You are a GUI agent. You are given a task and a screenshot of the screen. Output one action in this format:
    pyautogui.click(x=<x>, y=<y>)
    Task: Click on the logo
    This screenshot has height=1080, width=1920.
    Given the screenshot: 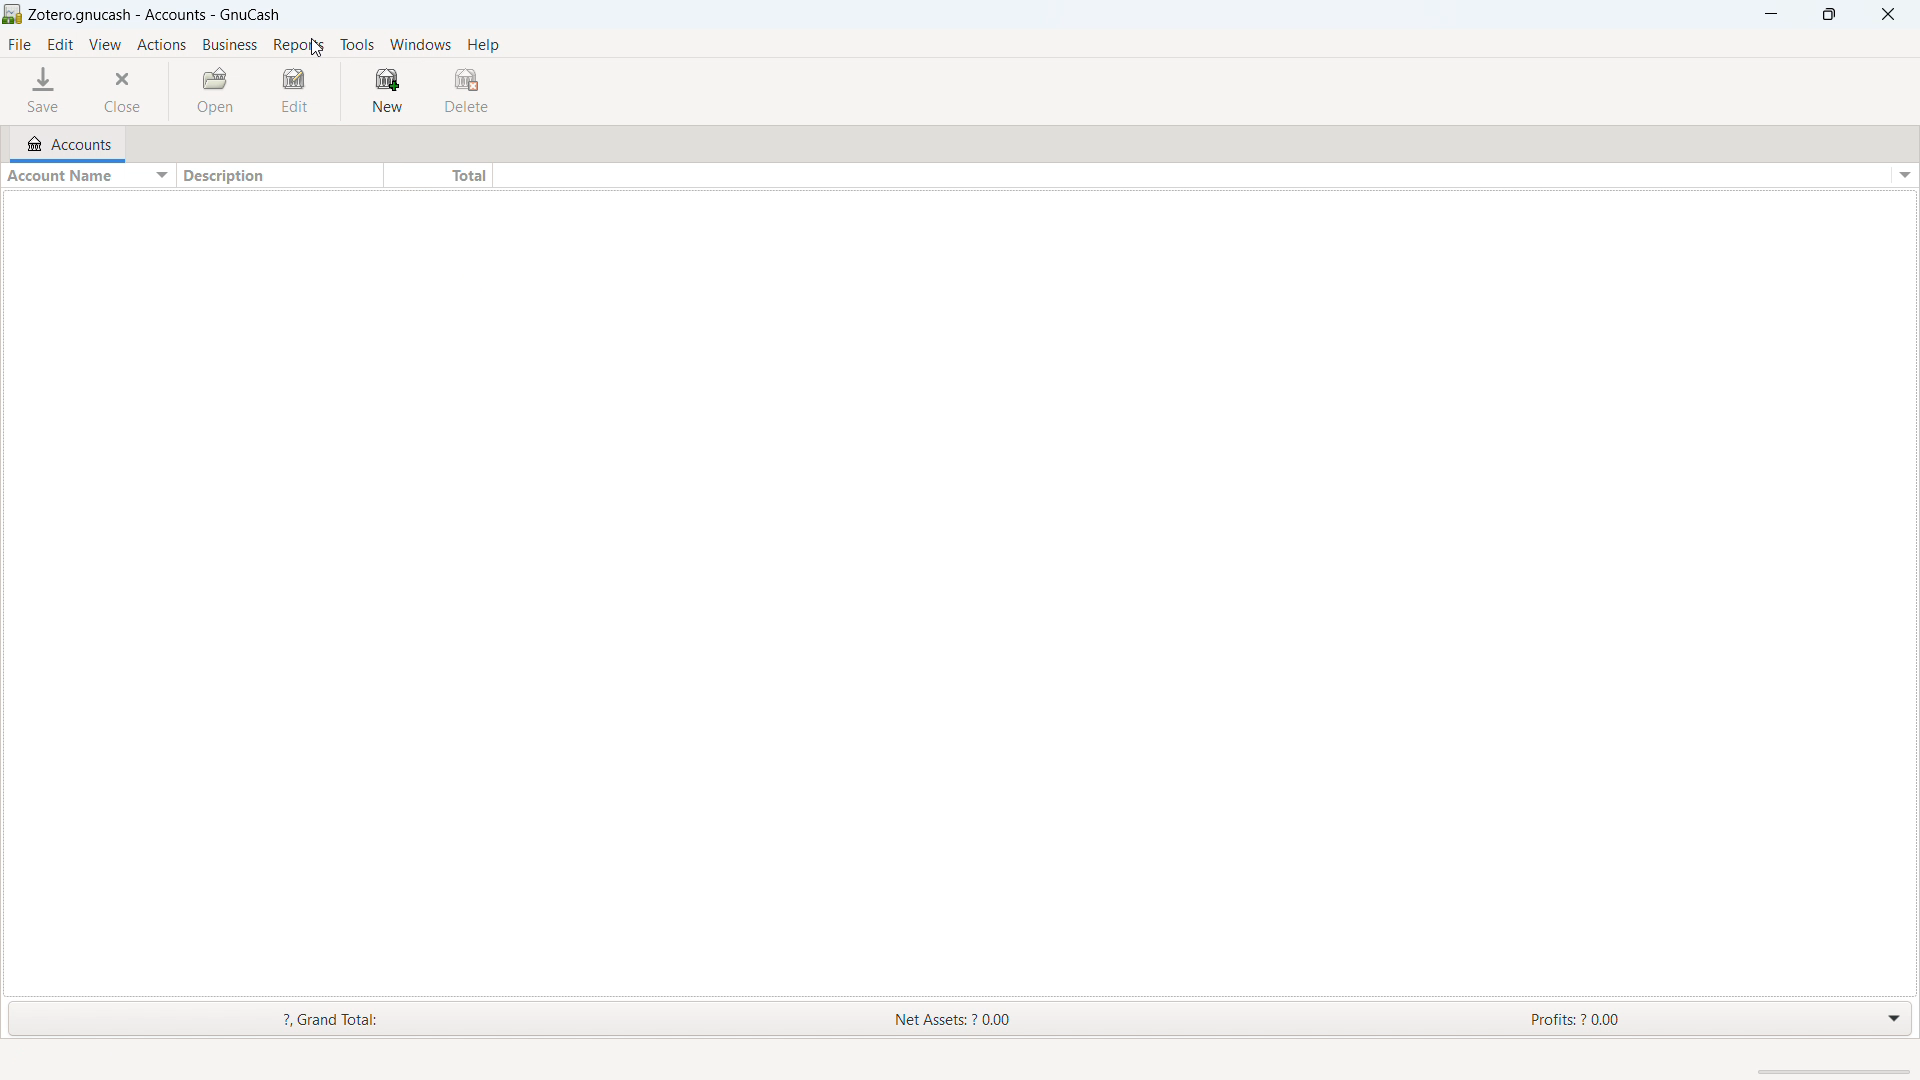 What is the action you would take?
    pyautogui.click(x=13, y=15)
    